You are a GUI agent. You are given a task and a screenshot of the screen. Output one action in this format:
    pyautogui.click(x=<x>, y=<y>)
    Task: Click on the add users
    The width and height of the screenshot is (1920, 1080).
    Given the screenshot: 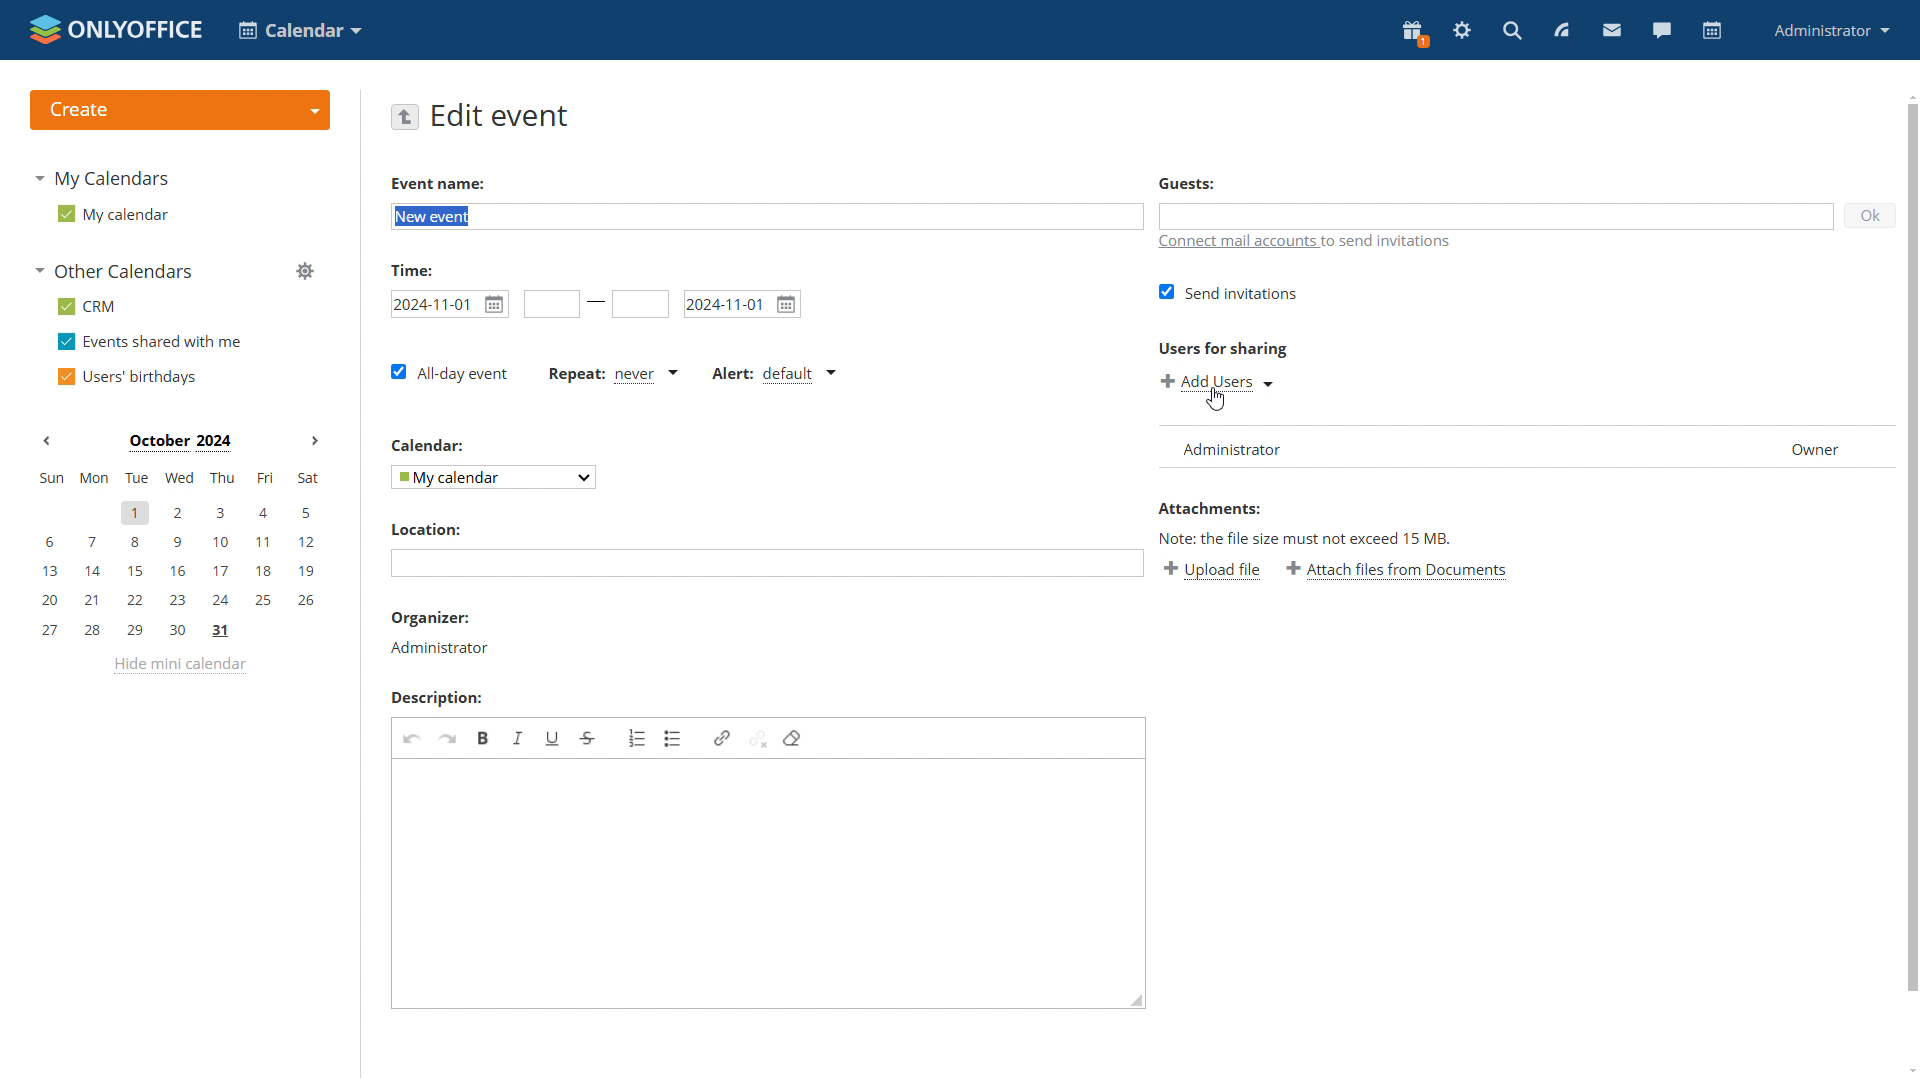 What is the action you would take?
    pyautogui.click(x=1218, y=381)
    